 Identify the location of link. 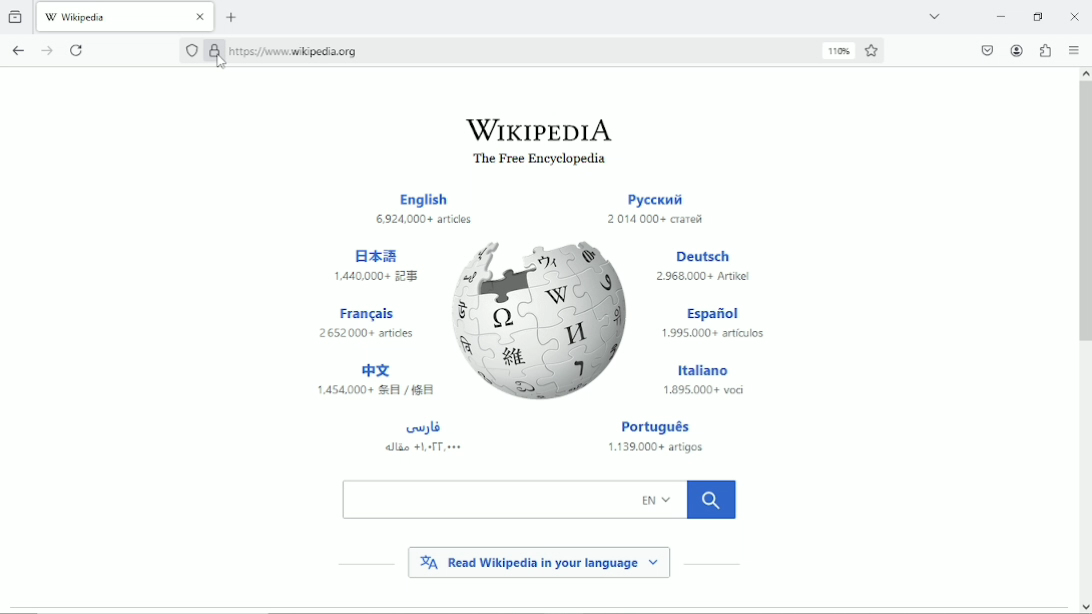
(296, 51).